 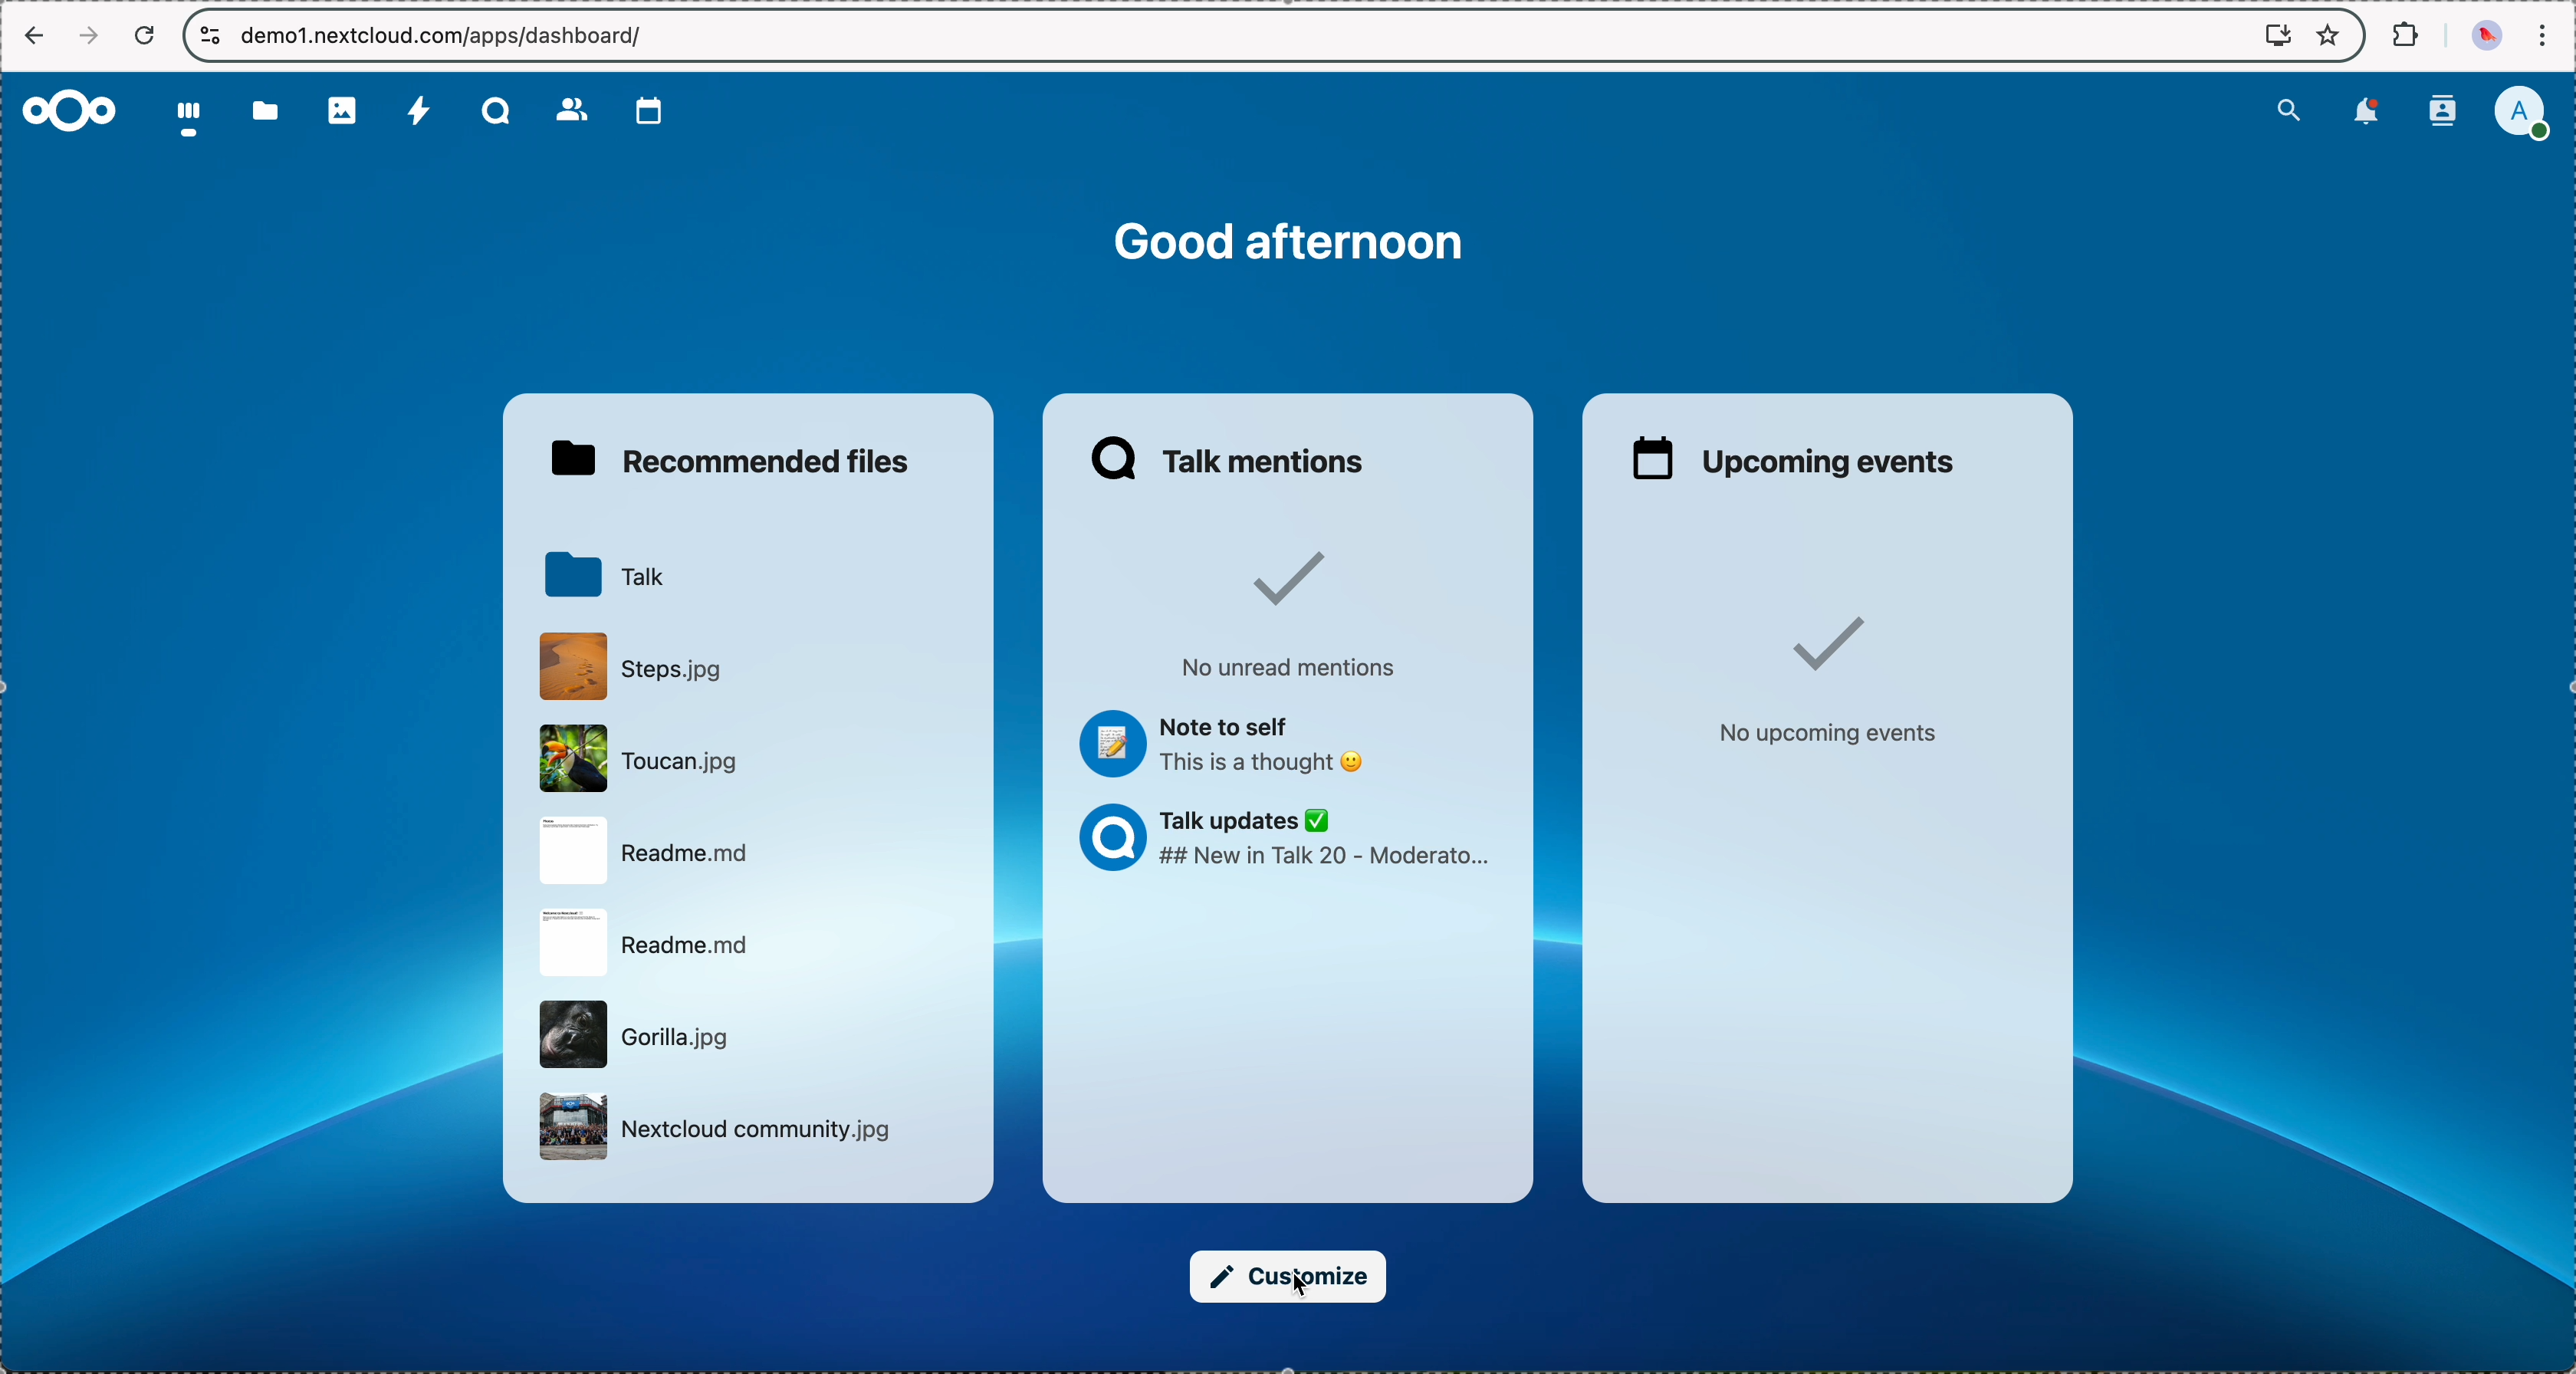 What do you see at coordinates (2444, 112) in the screenshot?
I see `contacts` at bounding box center [2444, 112].